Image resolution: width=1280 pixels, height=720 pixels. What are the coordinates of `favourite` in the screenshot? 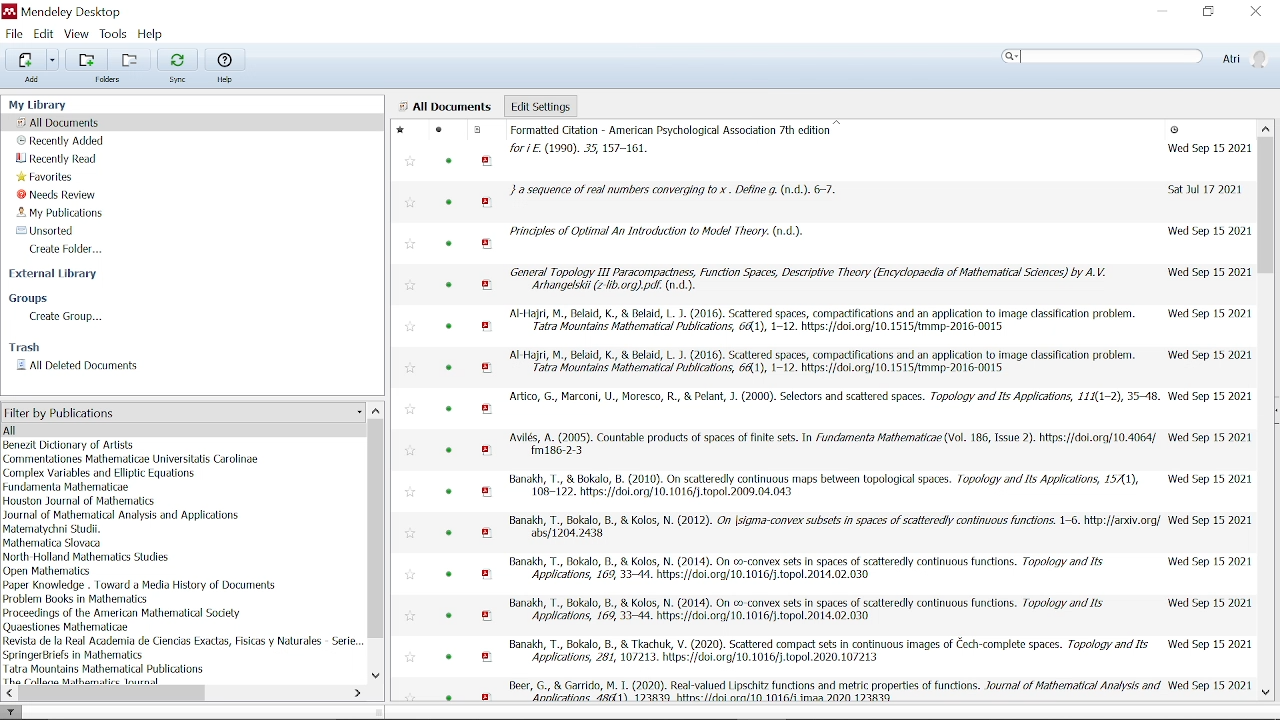 It's located at (413, 369).